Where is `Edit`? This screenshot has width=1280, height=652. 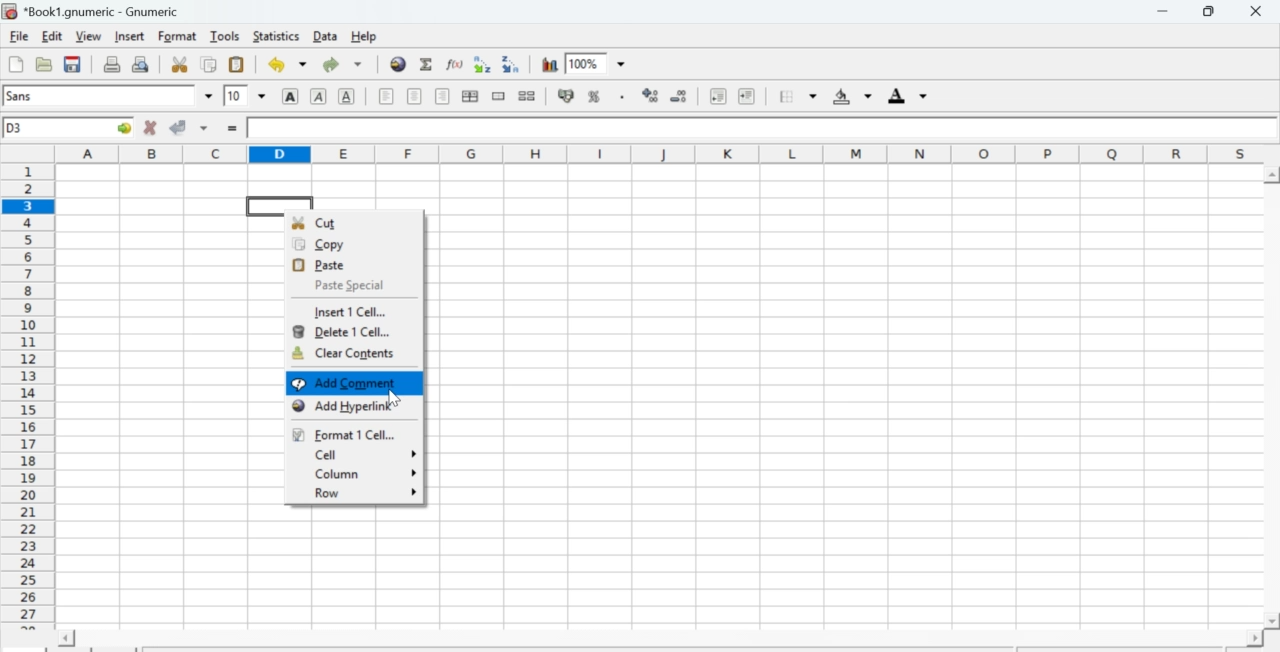
Edit is located at coordinates (53, 35).